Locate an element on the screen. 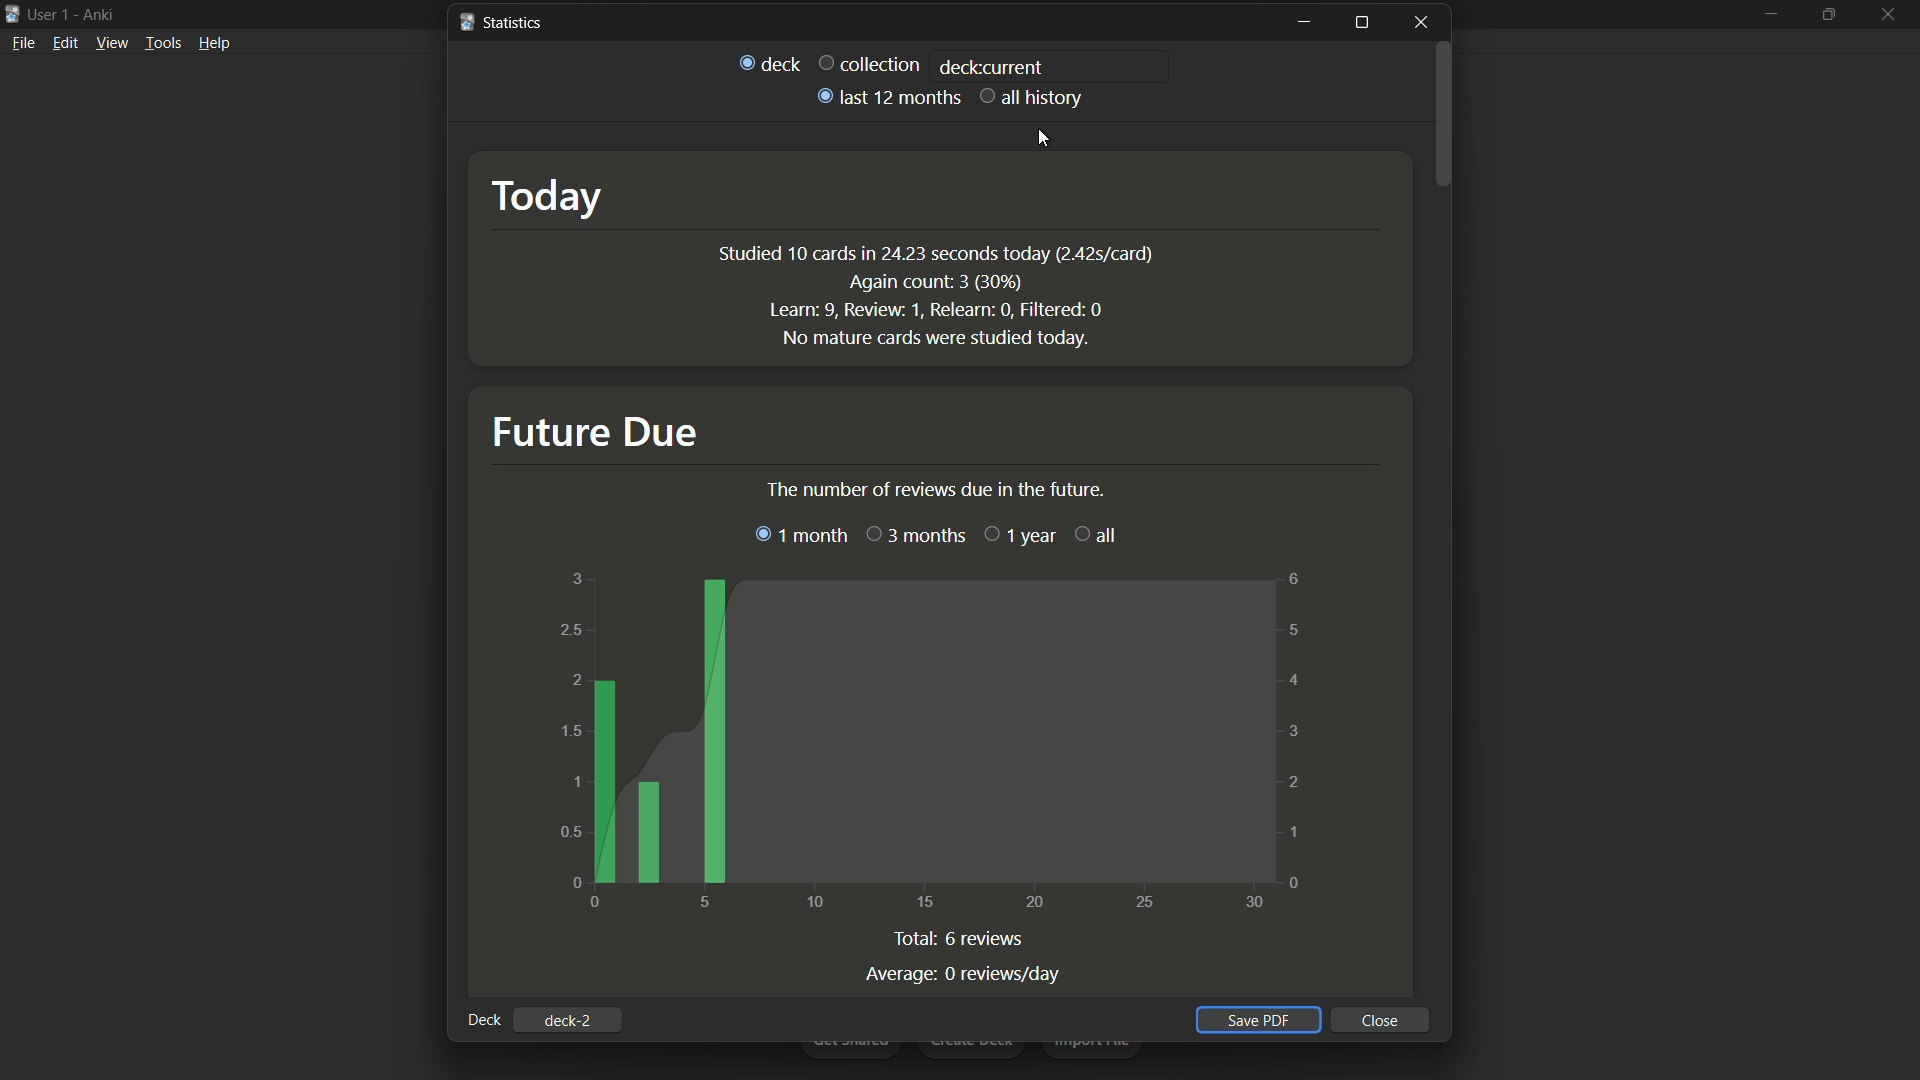 The height and width of the screenshot is (1080, 1920). Total 6 reviews is located at coordinates (961, 940).